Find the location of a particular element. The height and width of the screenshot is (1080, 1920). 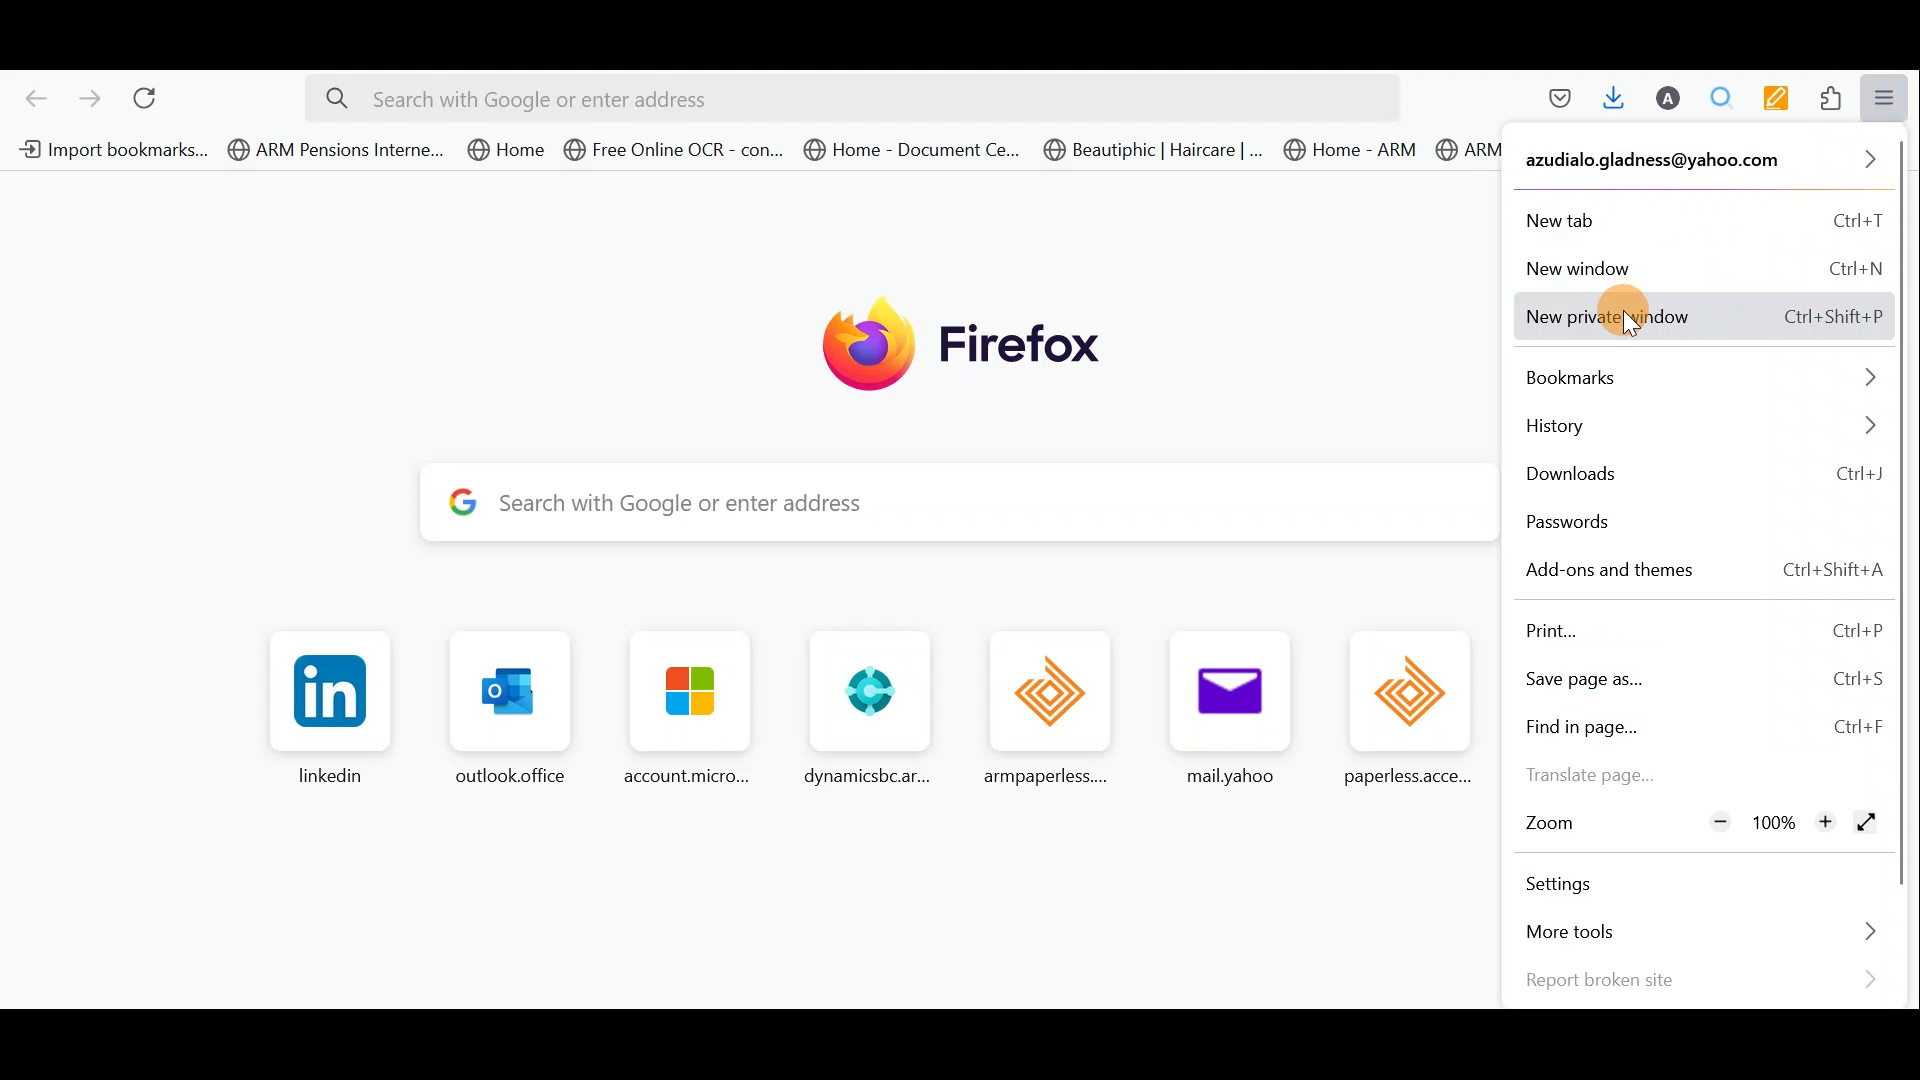

More tools is located at coordinates (1695, 933).